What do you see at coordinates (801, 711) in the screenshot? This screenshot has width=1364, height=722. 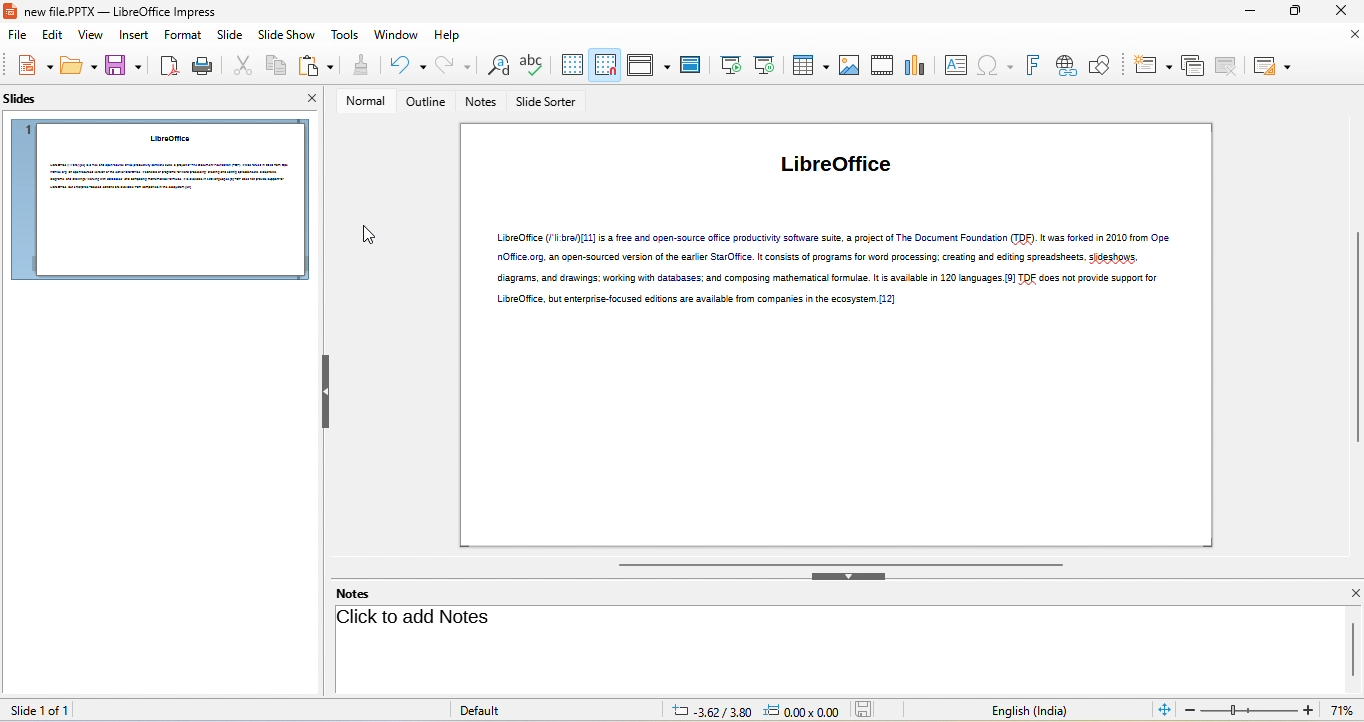 I see `0.00x0.00` at bounding box center [801, 711].